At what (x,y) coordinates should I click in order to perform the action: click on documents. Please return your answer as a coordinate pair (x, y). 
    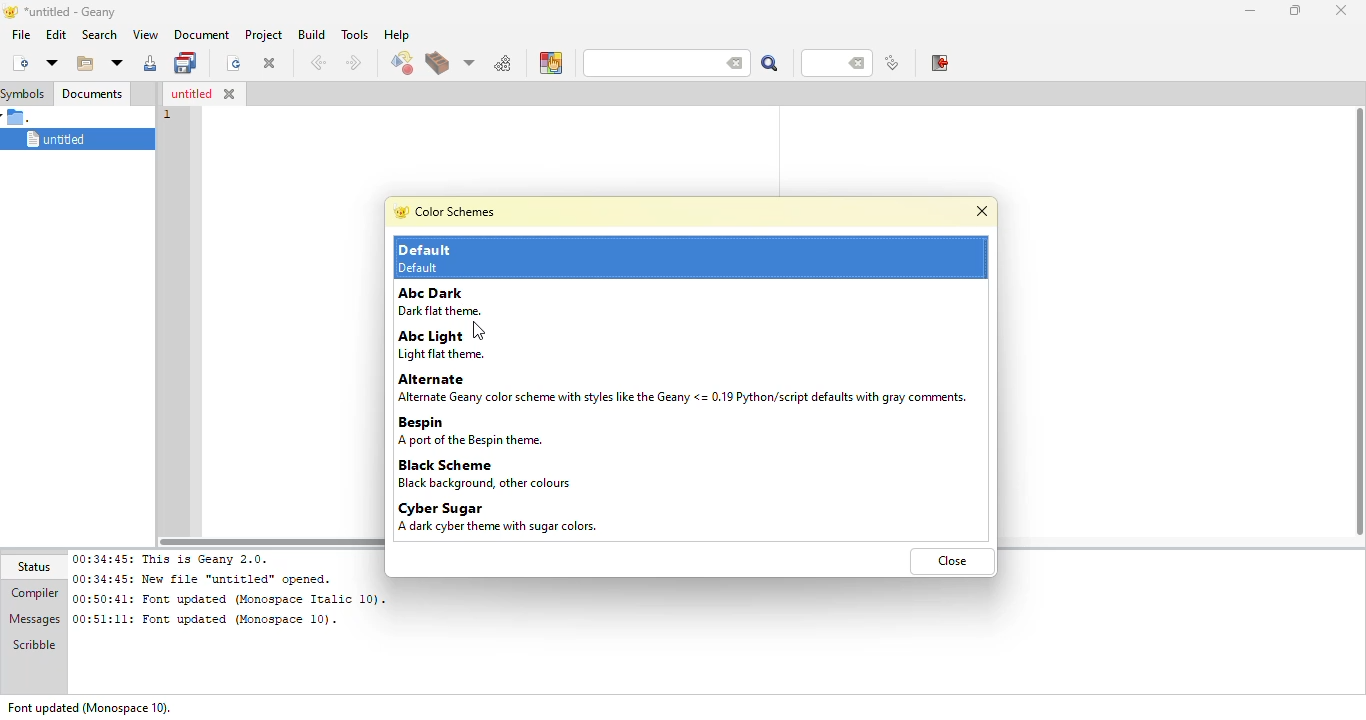
    Looking at the image, I should click on (91, 92).